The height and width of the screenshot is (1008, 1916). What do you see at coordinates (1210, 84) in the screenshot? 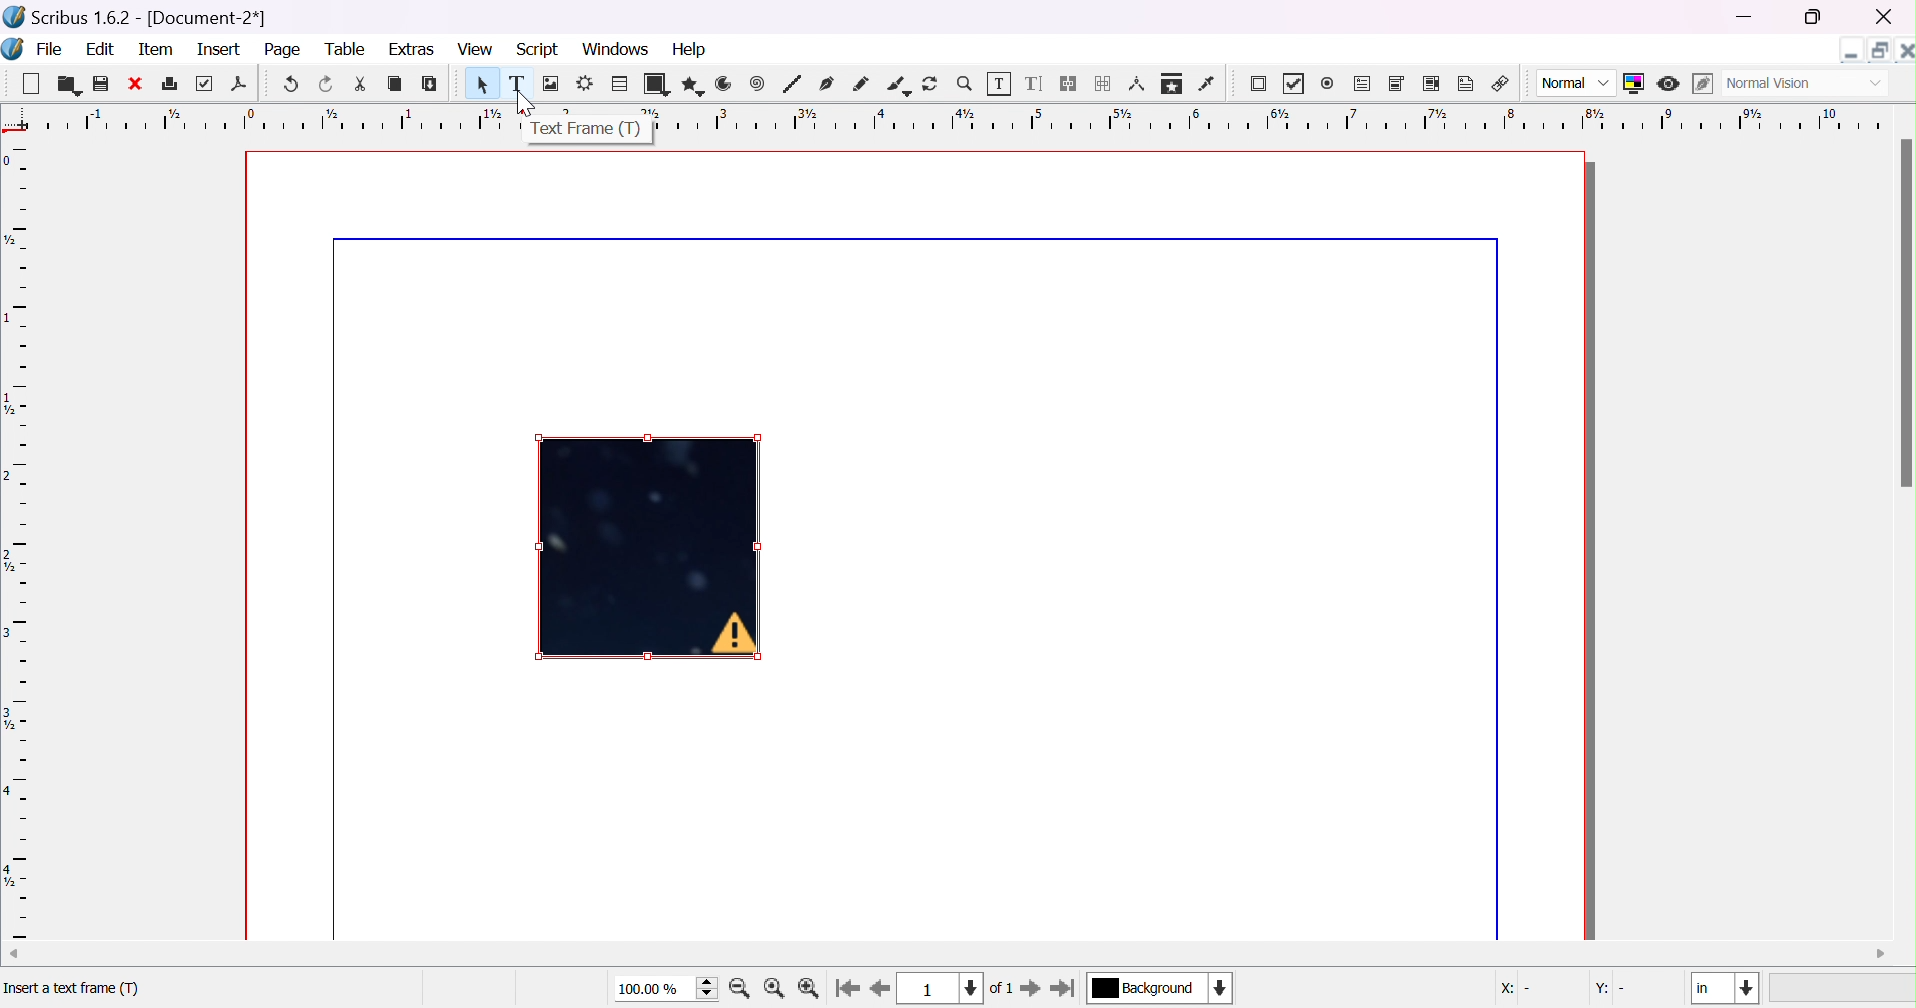
I see `eye dropper` at bounding box center [1210, 84].